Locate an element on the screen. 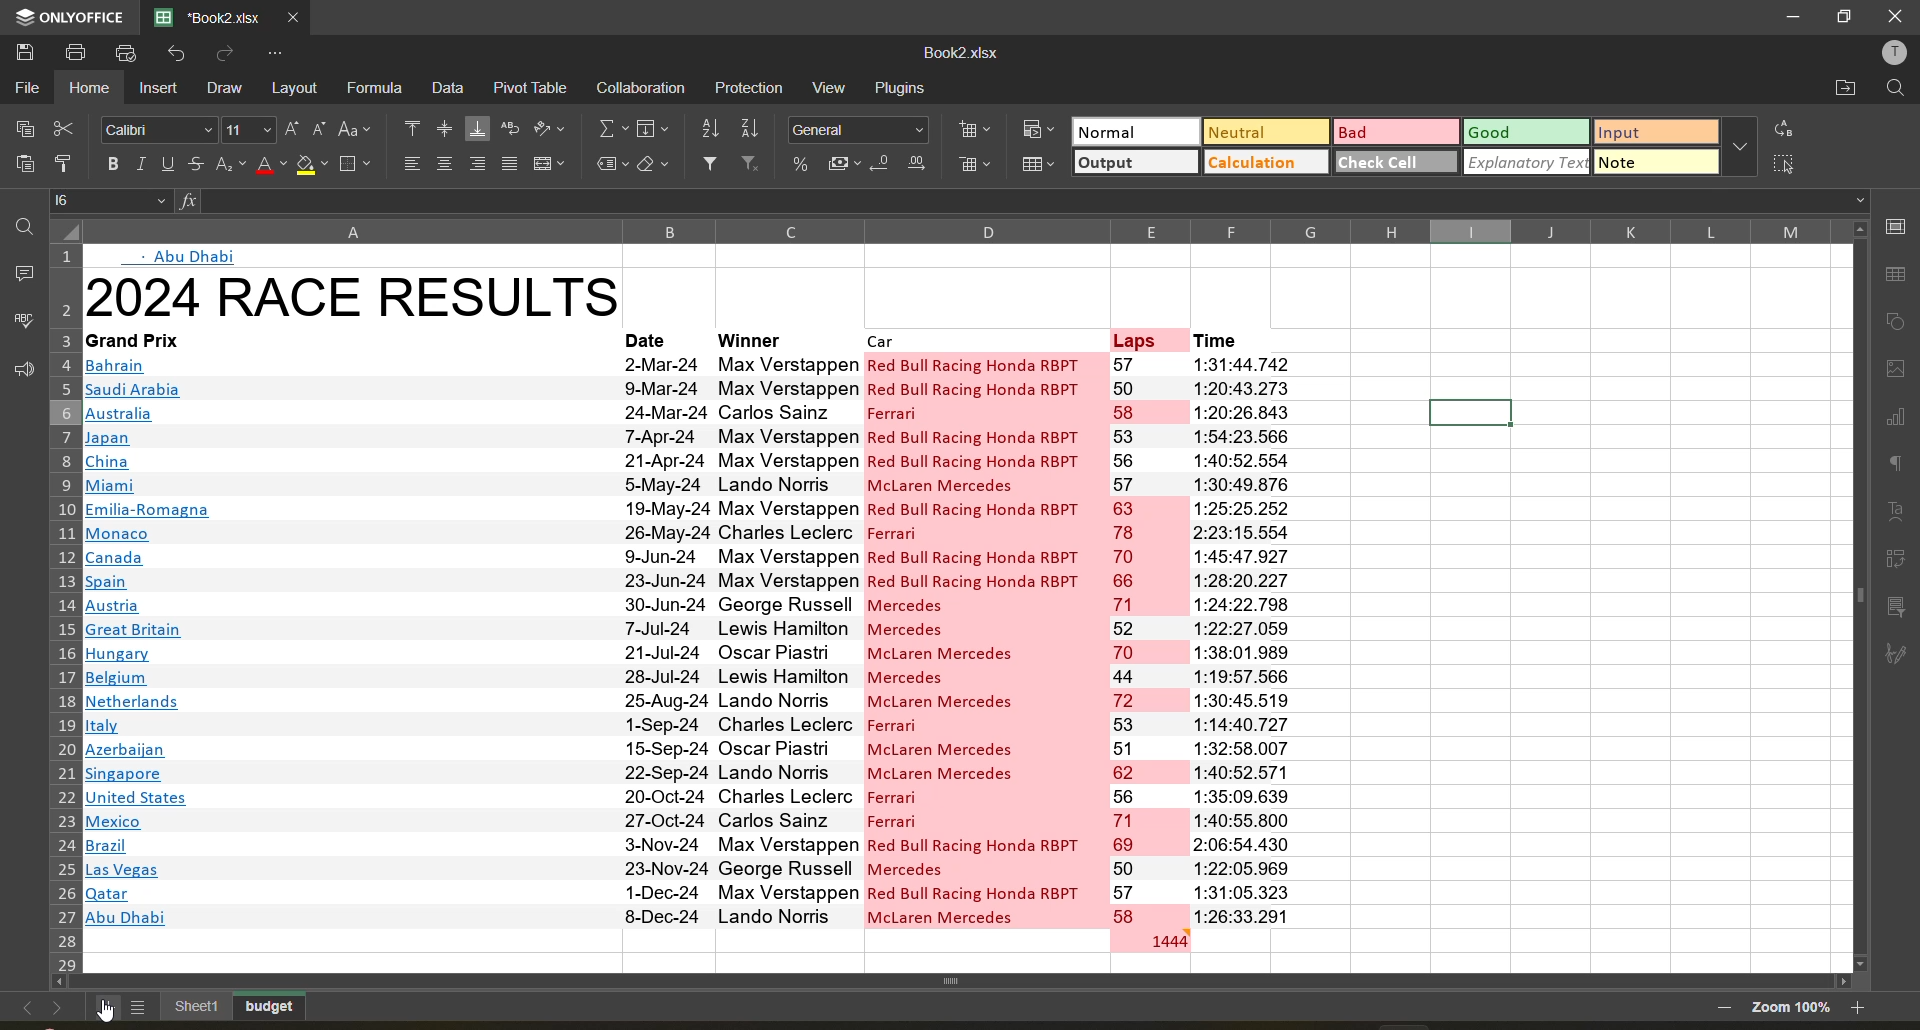 The image size is (1920, 1030). summation is located at coordinates (611, 129).